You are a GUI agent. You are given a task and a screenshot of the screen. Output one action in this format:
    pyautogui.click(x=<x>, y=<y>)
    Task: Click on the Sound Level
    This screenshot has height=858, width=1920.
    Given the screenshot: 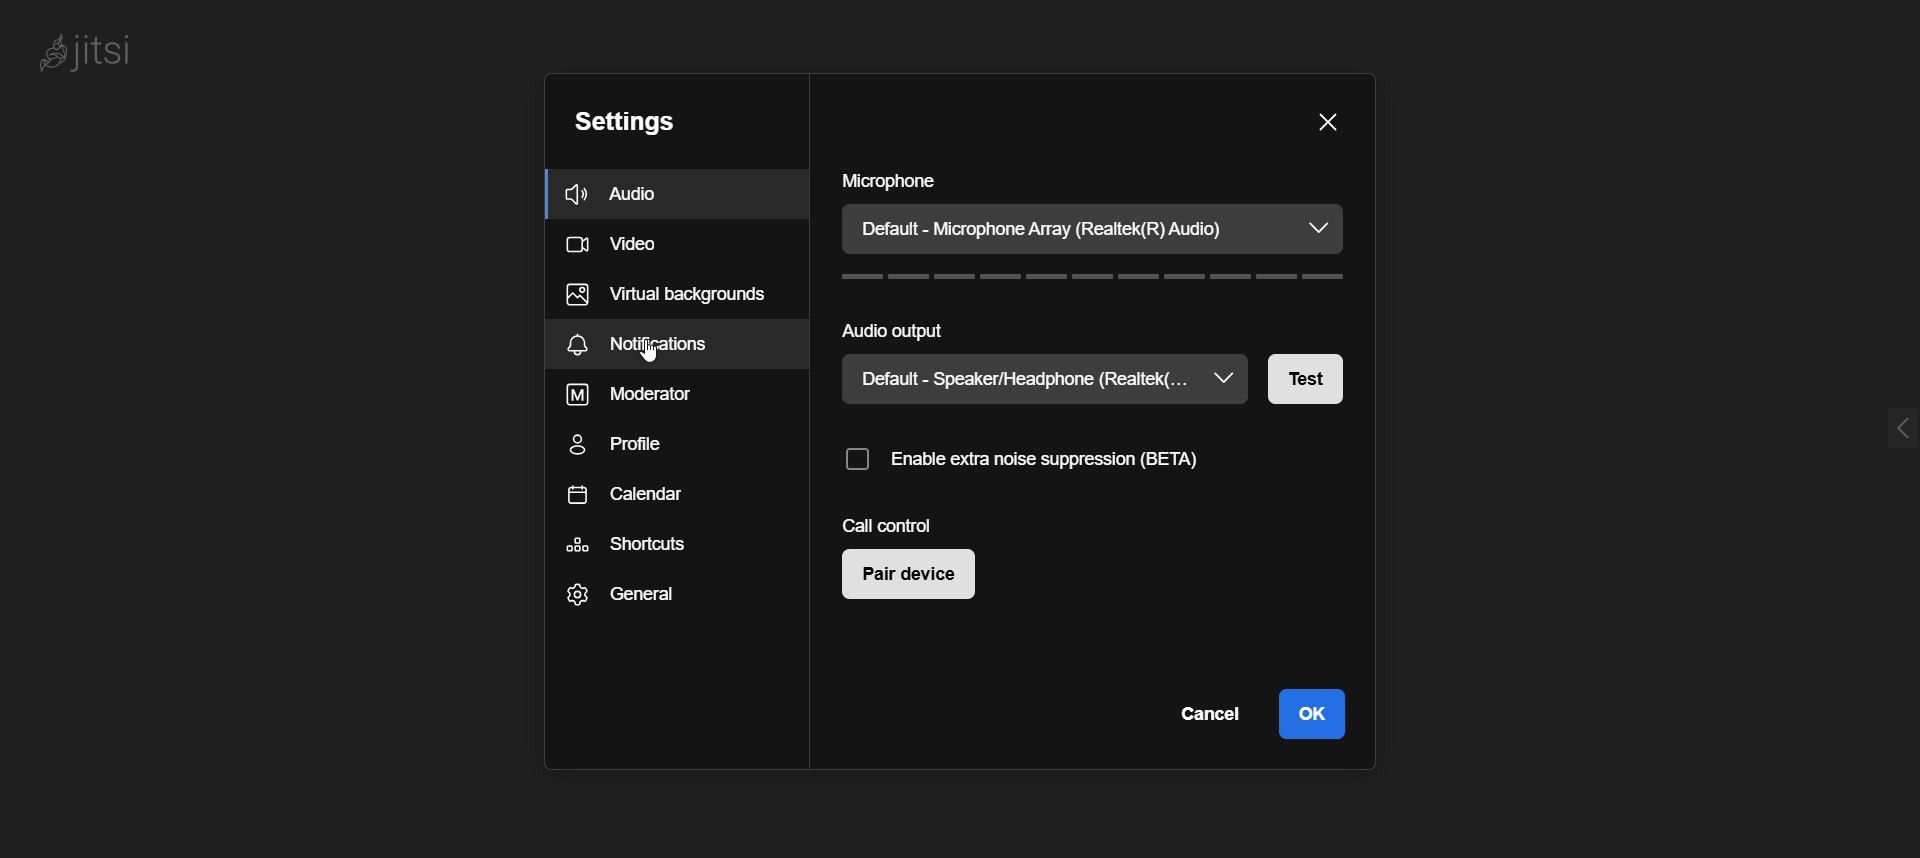 What is the action you would take?
    pyautogui.click(x=1086, y=276)
    